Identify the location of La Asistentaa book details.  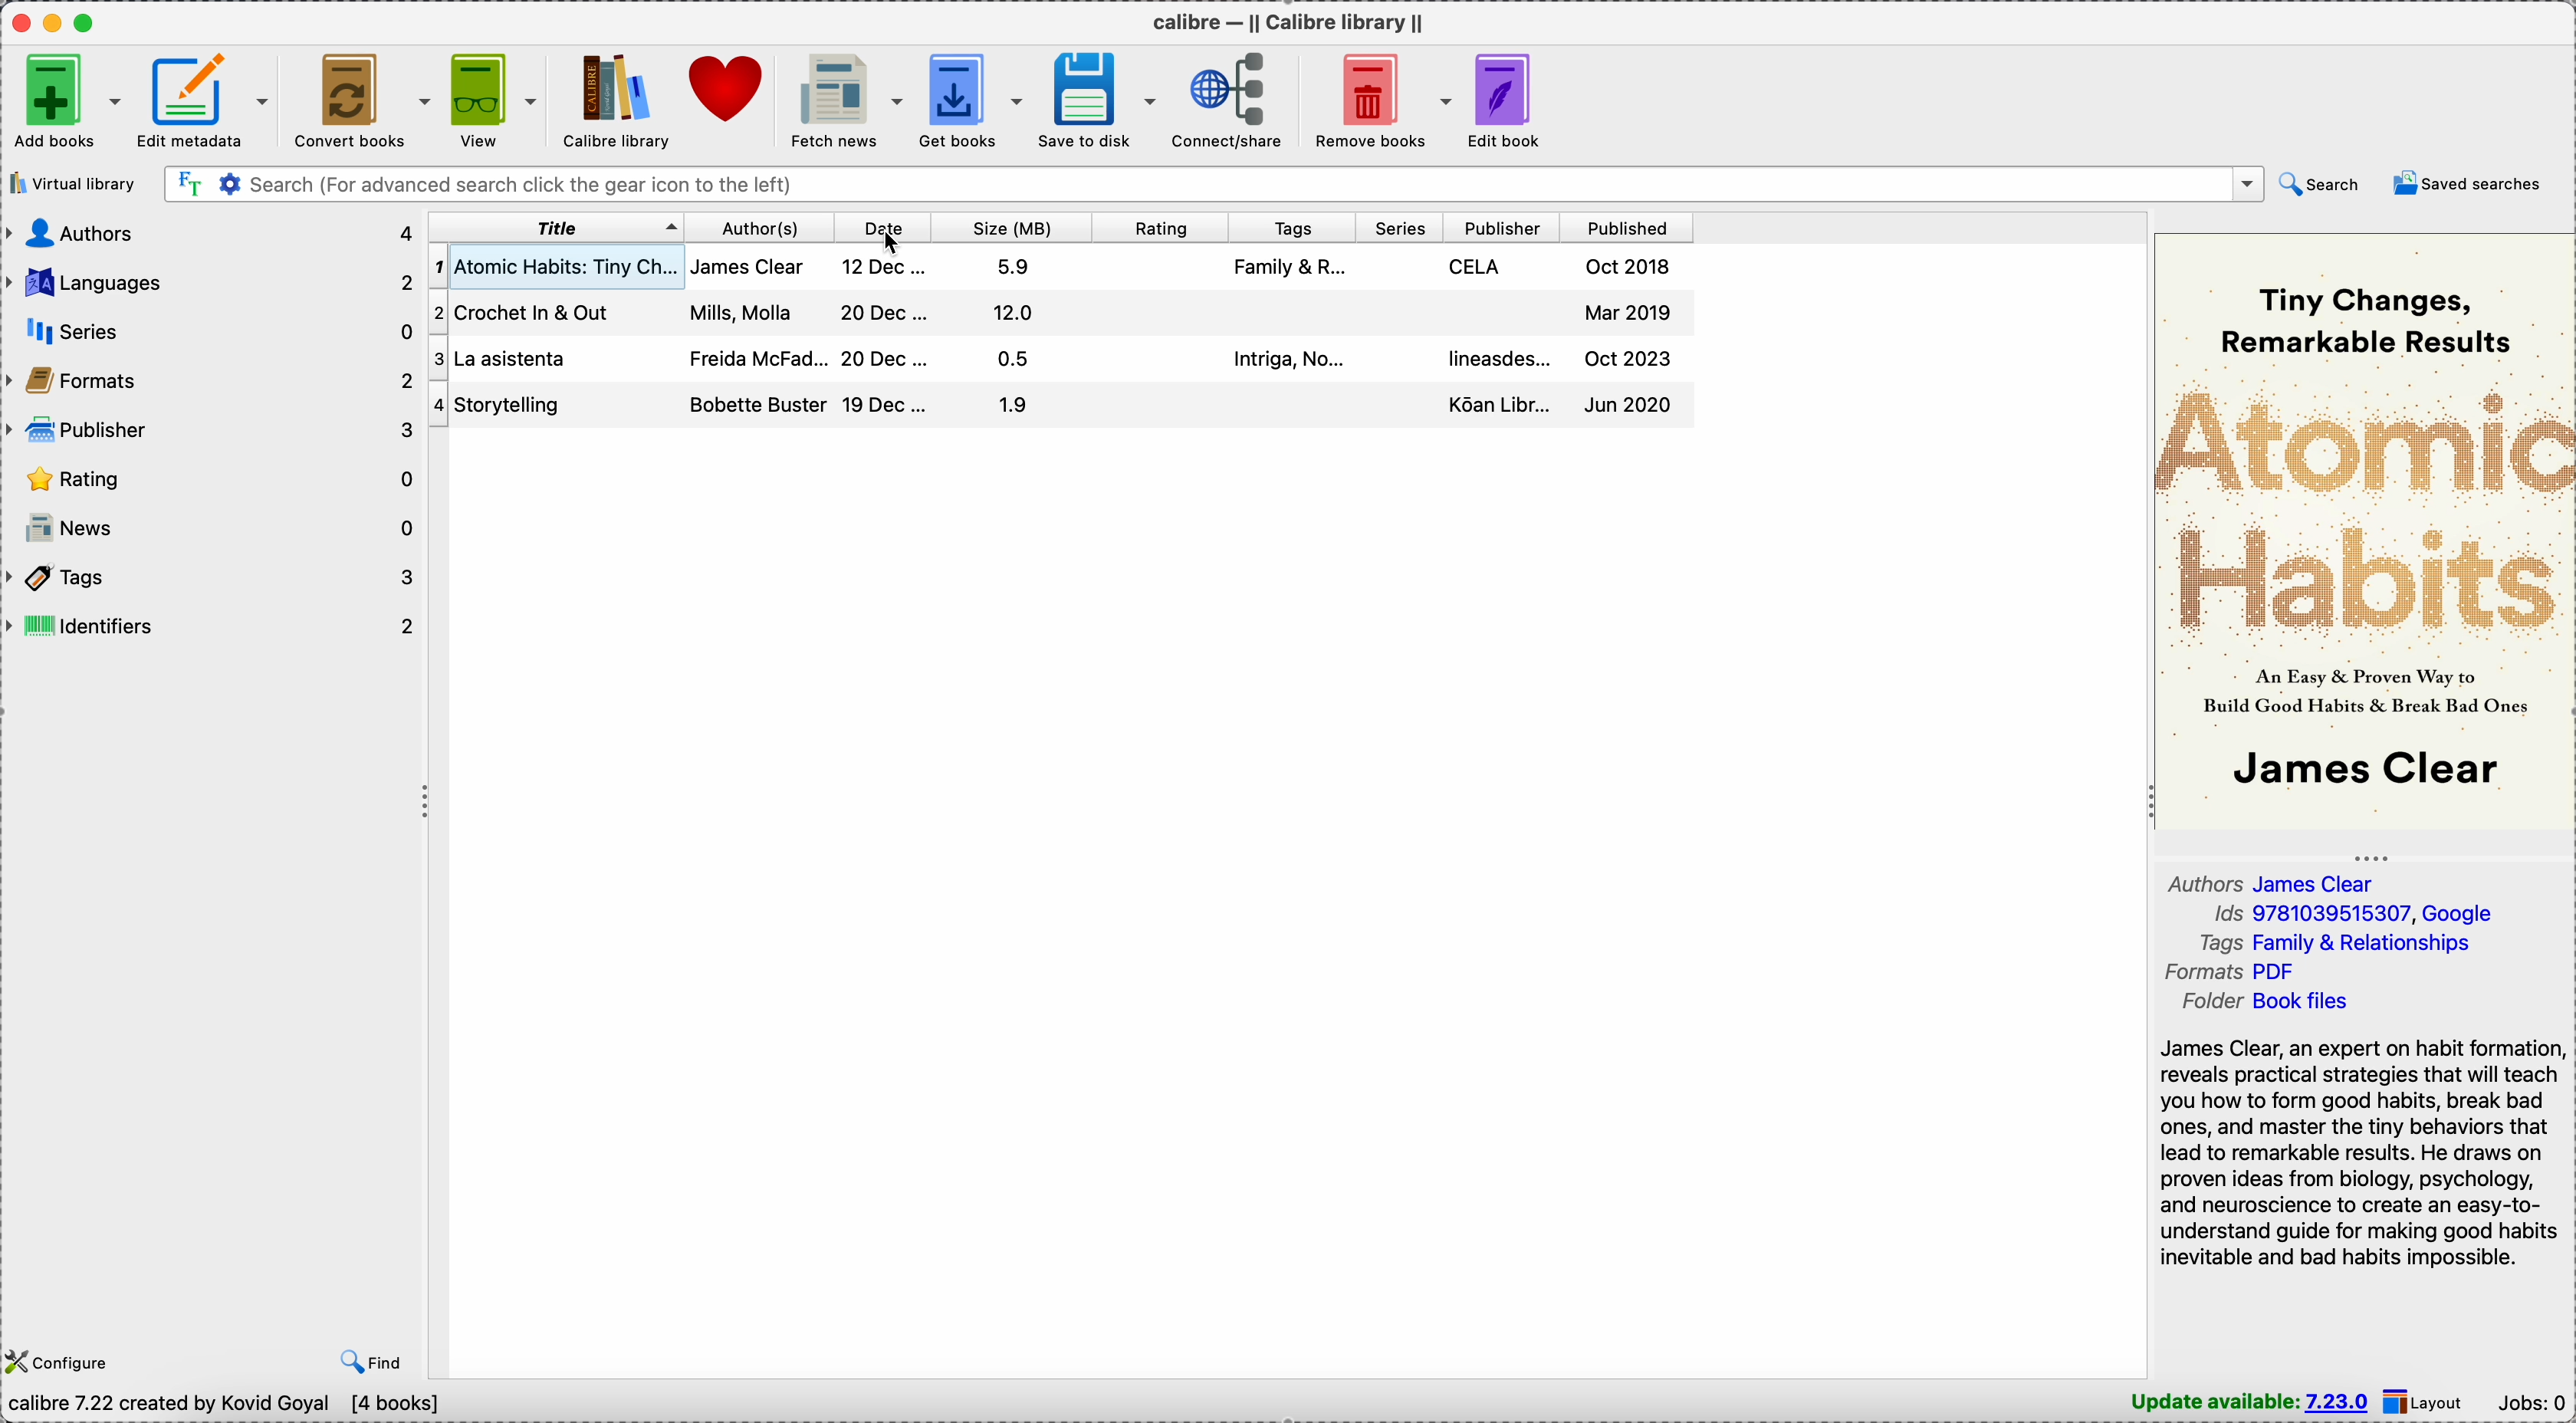
(1054, 360).